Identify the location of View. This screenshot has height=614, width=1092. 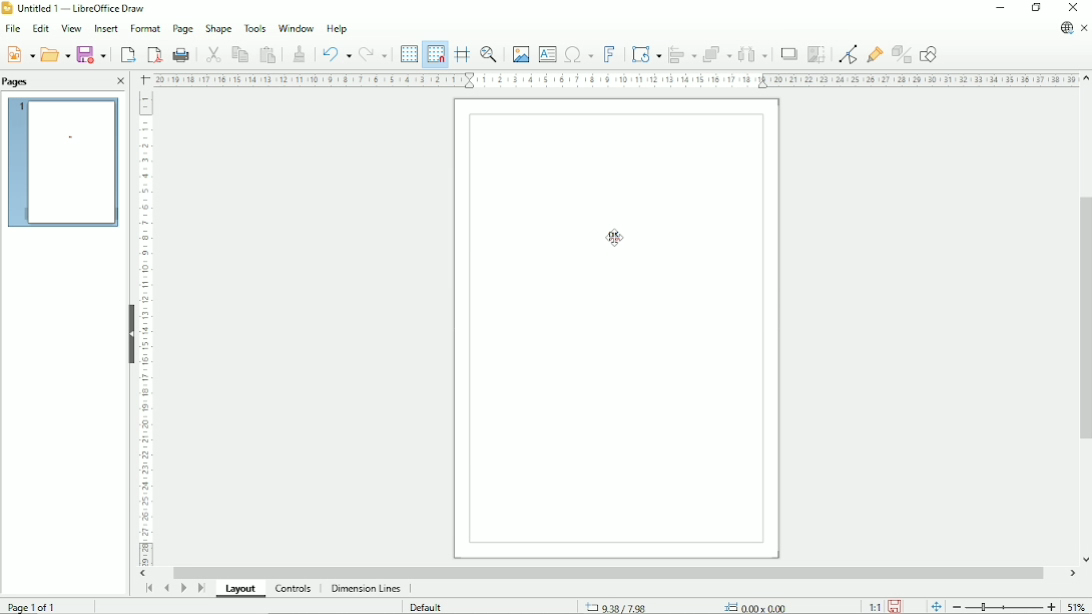
(69, 28).